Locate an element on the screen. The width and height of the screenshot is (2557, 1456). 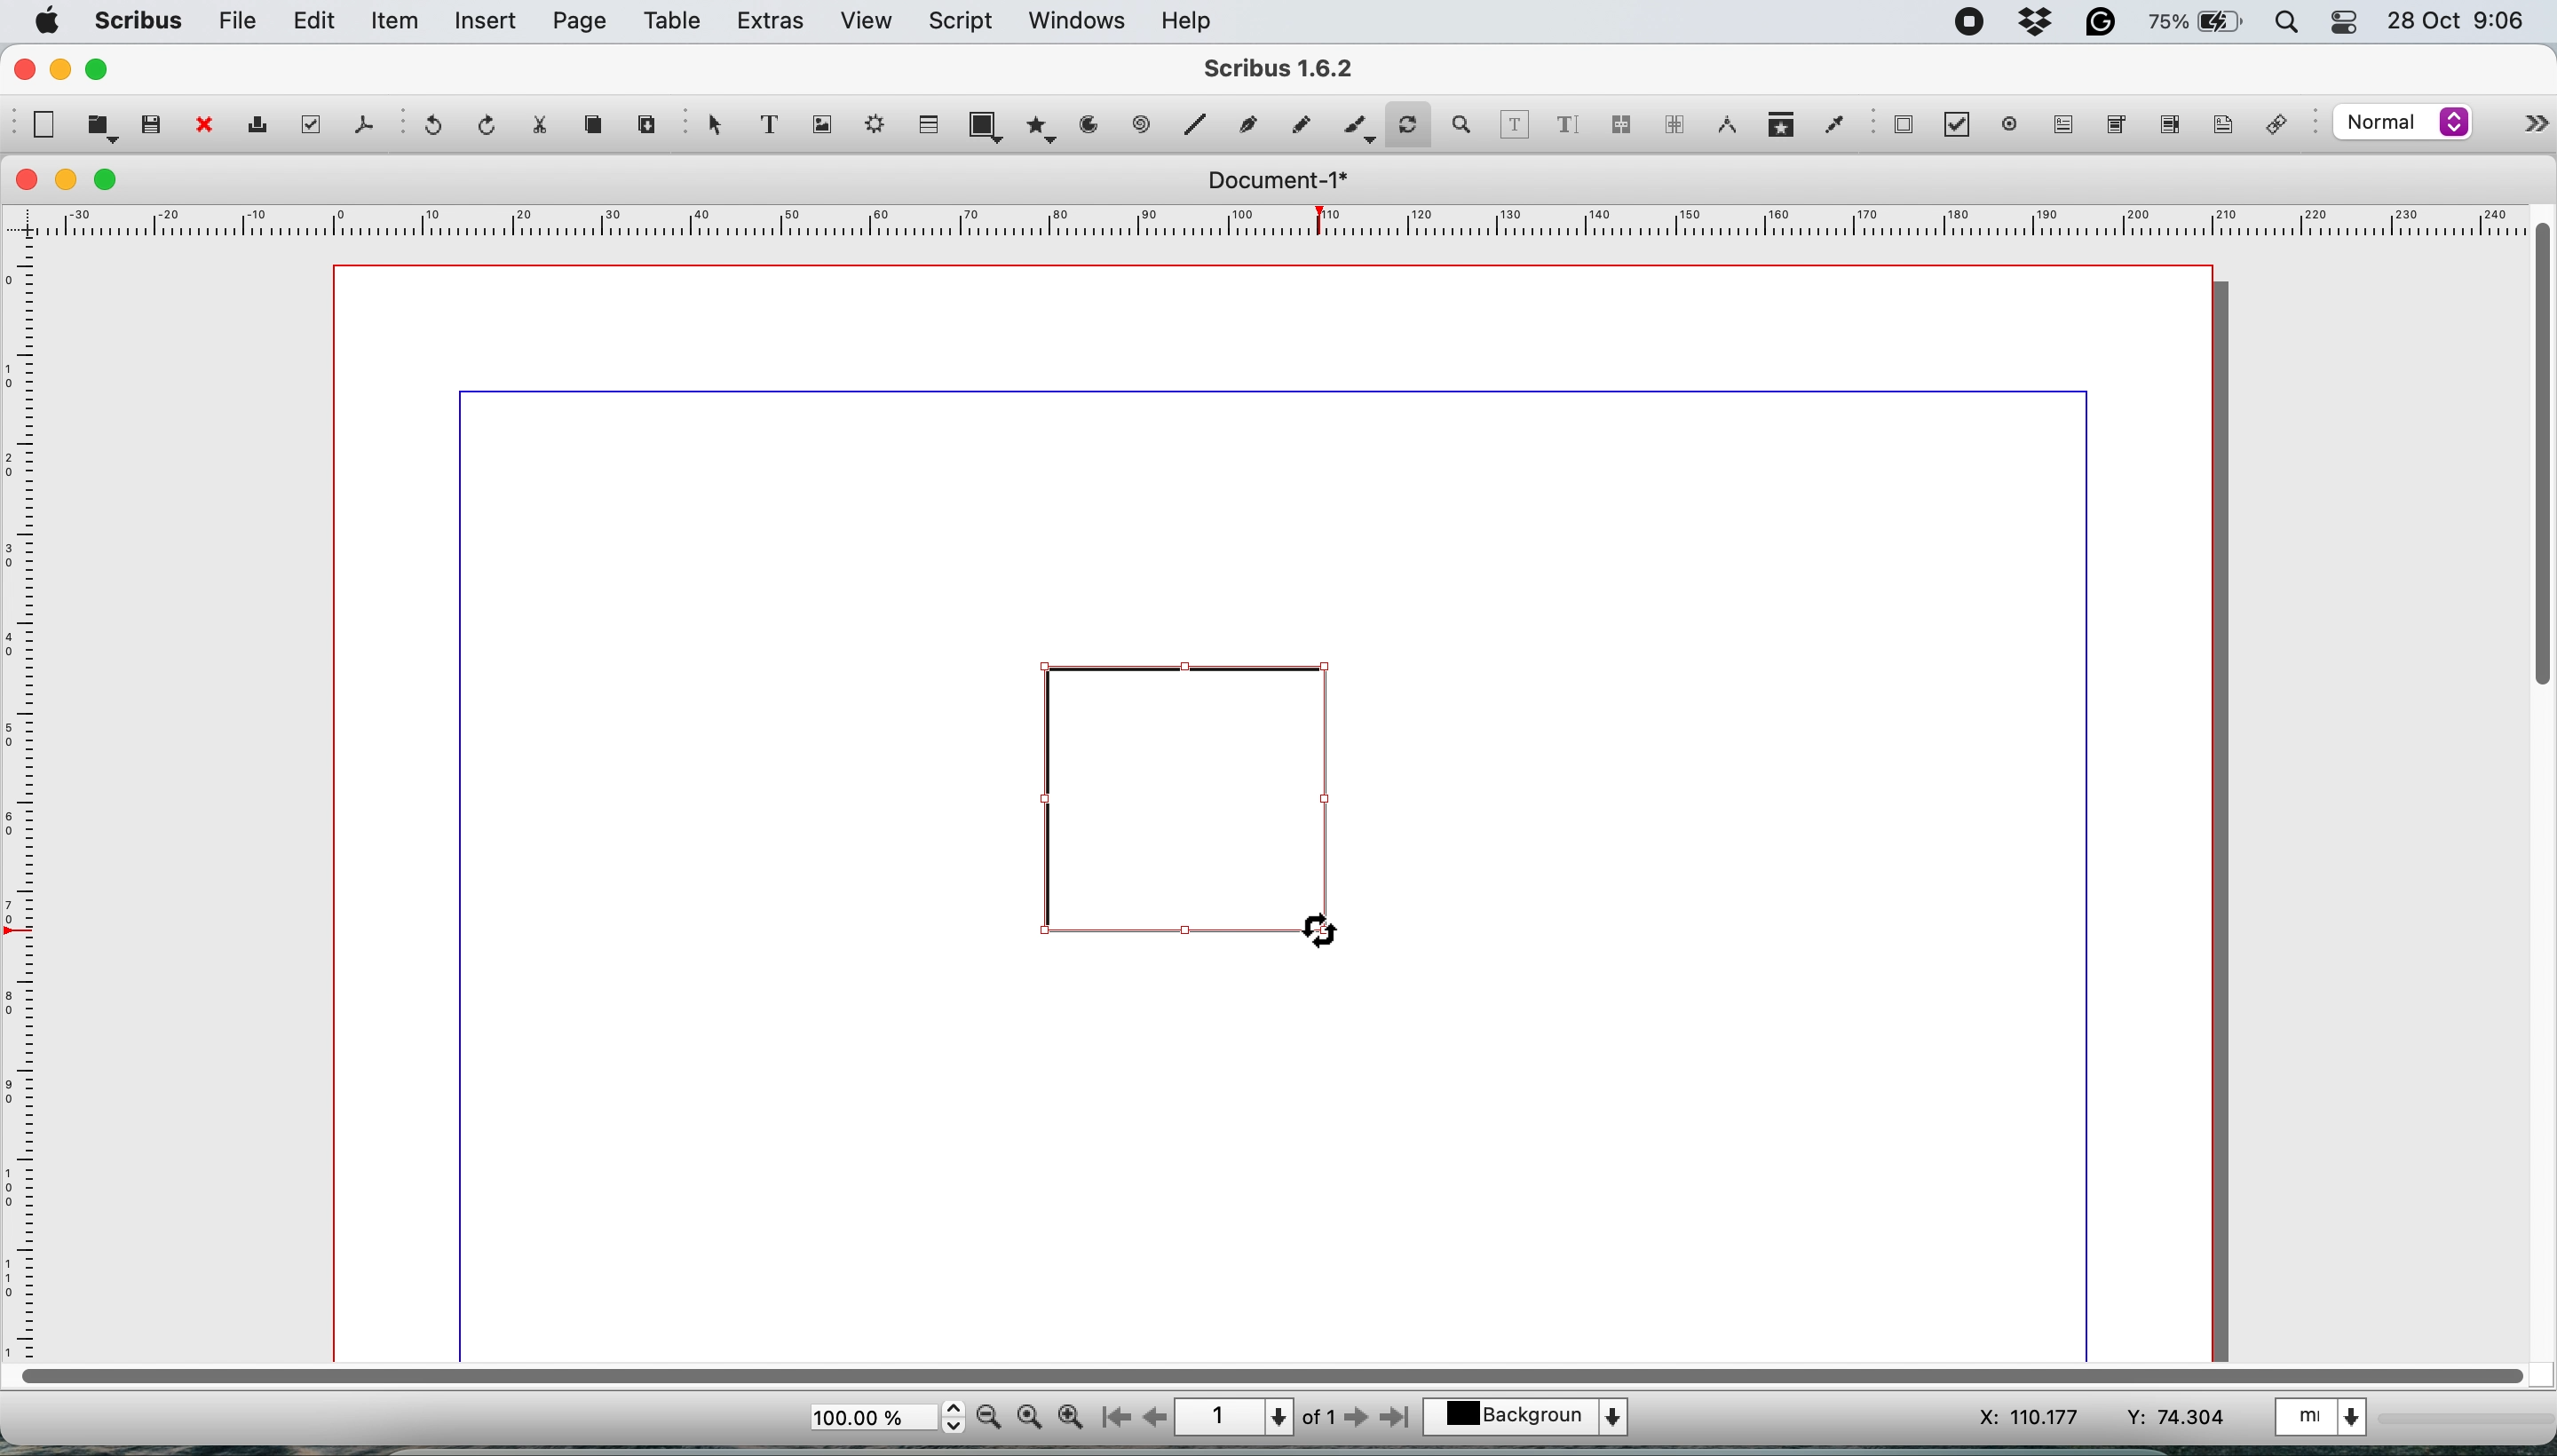
print is located at coordinates (265, 126).